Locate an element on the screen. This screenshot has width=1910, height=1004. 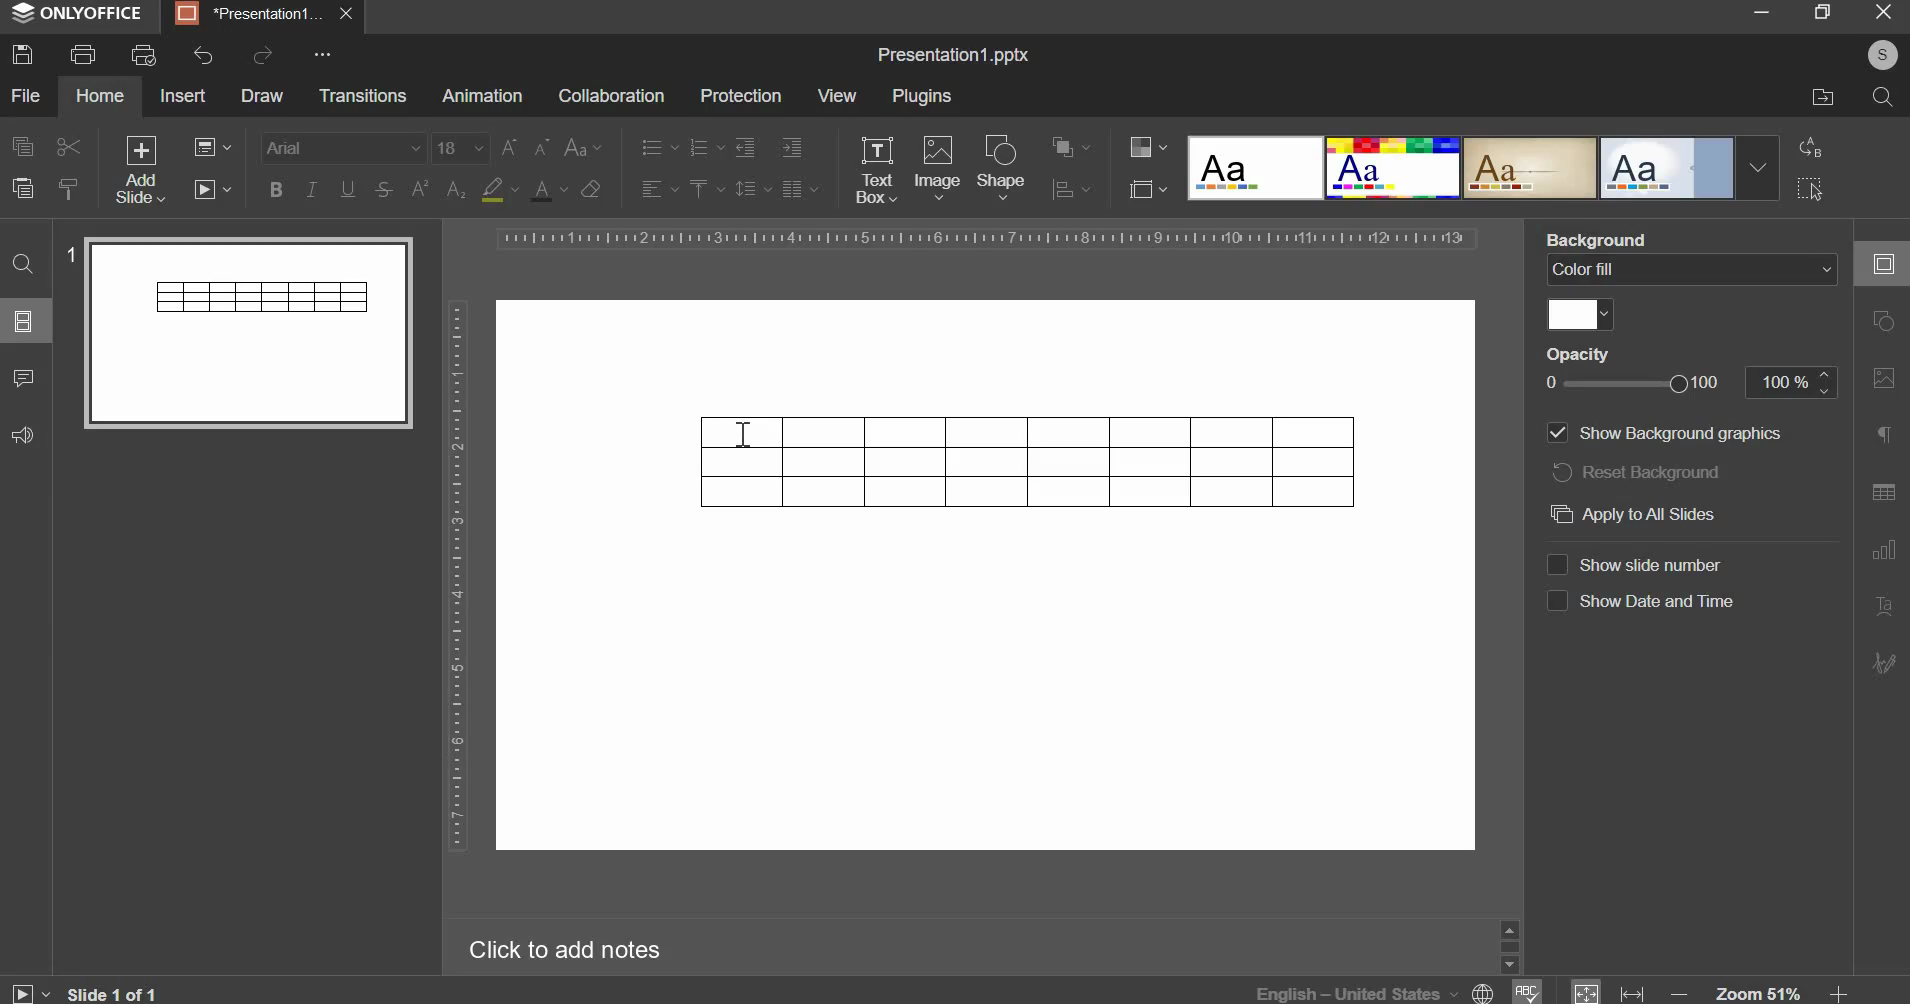
Apply to all slides is located at coordinates (1642, 514).